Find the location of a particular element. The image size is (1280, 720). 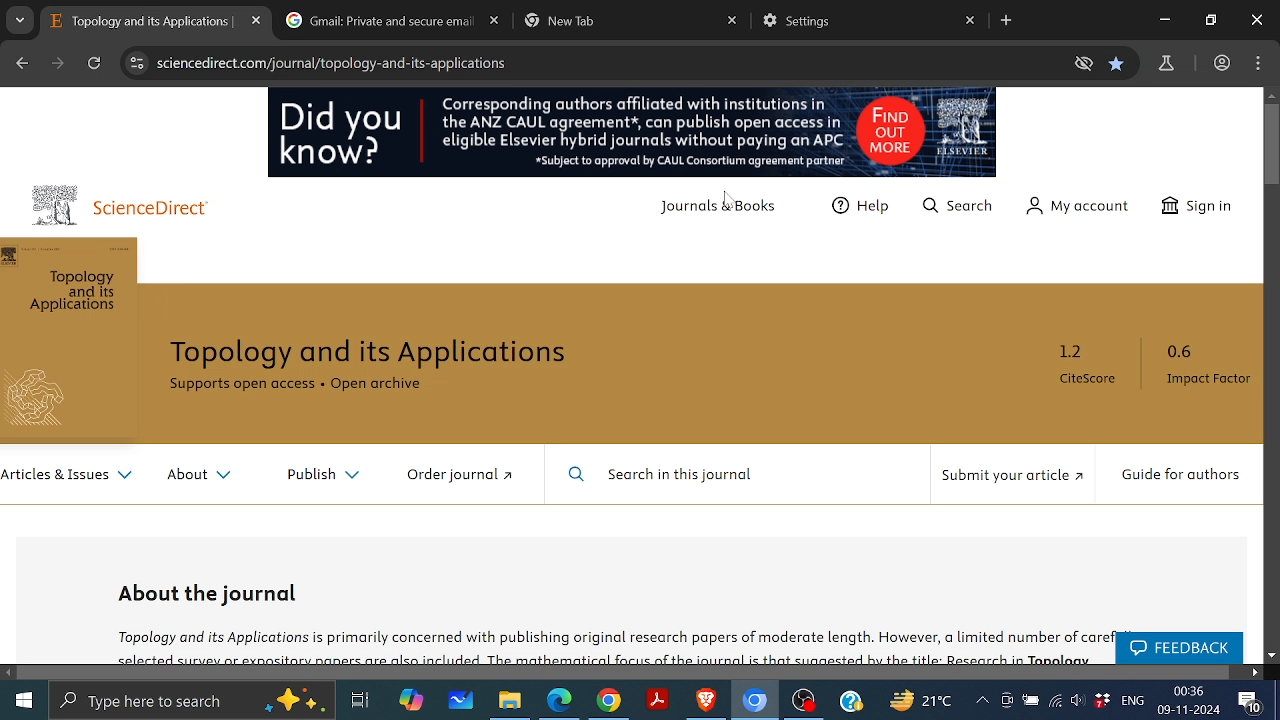

task view is located at coordinates (361, 703).